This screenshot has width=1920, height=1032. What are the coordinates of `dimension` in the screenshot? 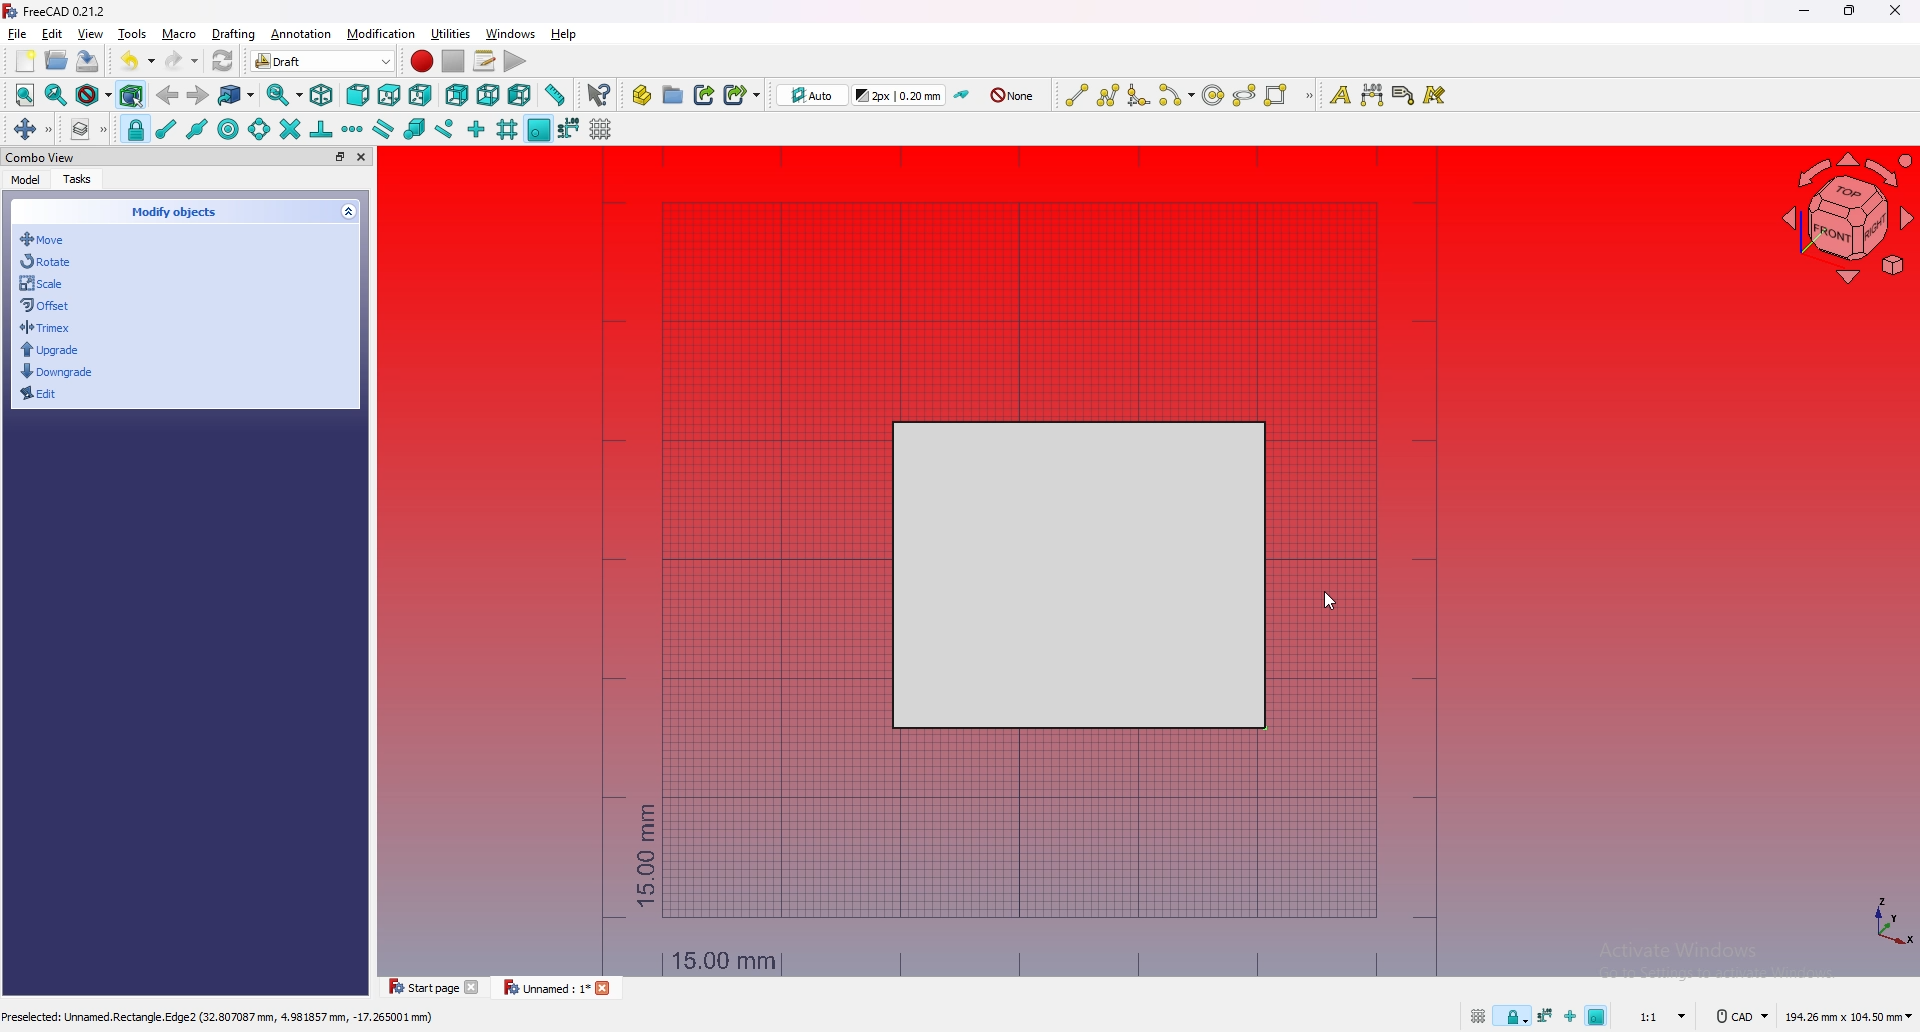 It's located at (1372, 95).